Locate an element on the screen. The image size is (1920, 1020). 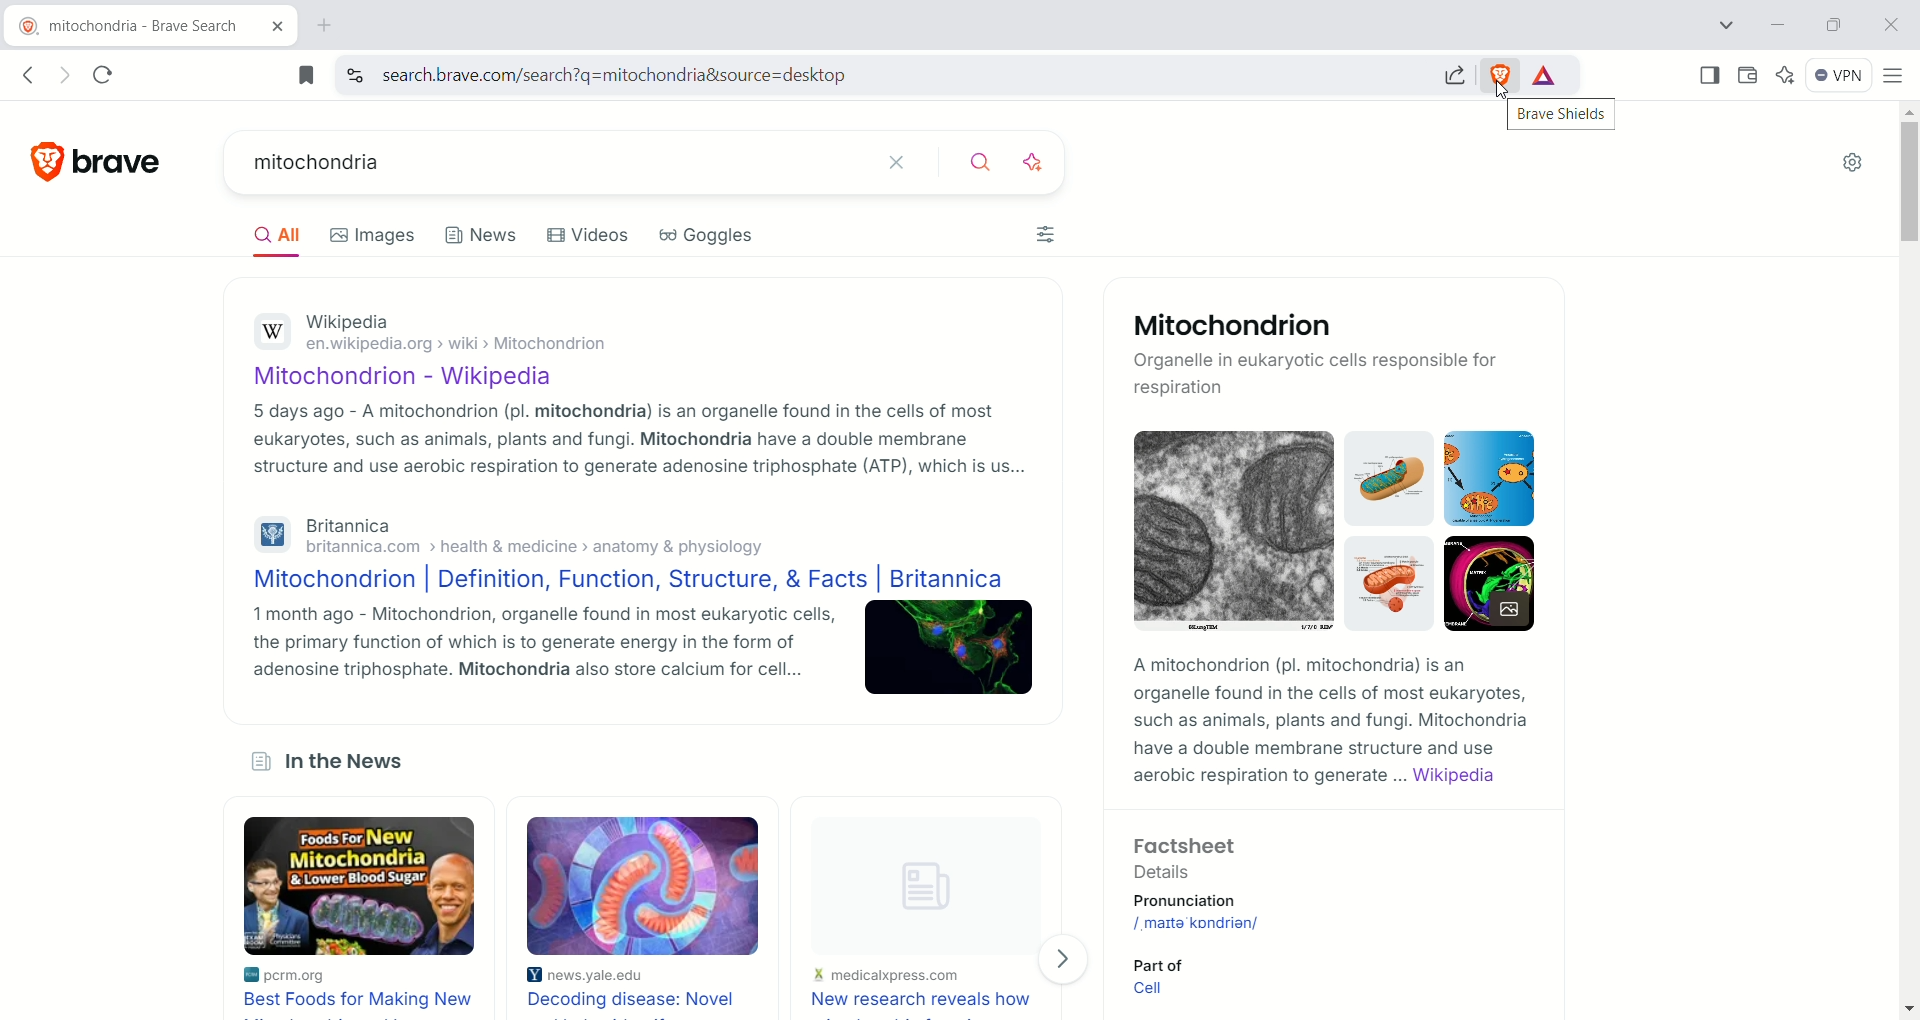
wallet is located at coordinates (1750, 74).